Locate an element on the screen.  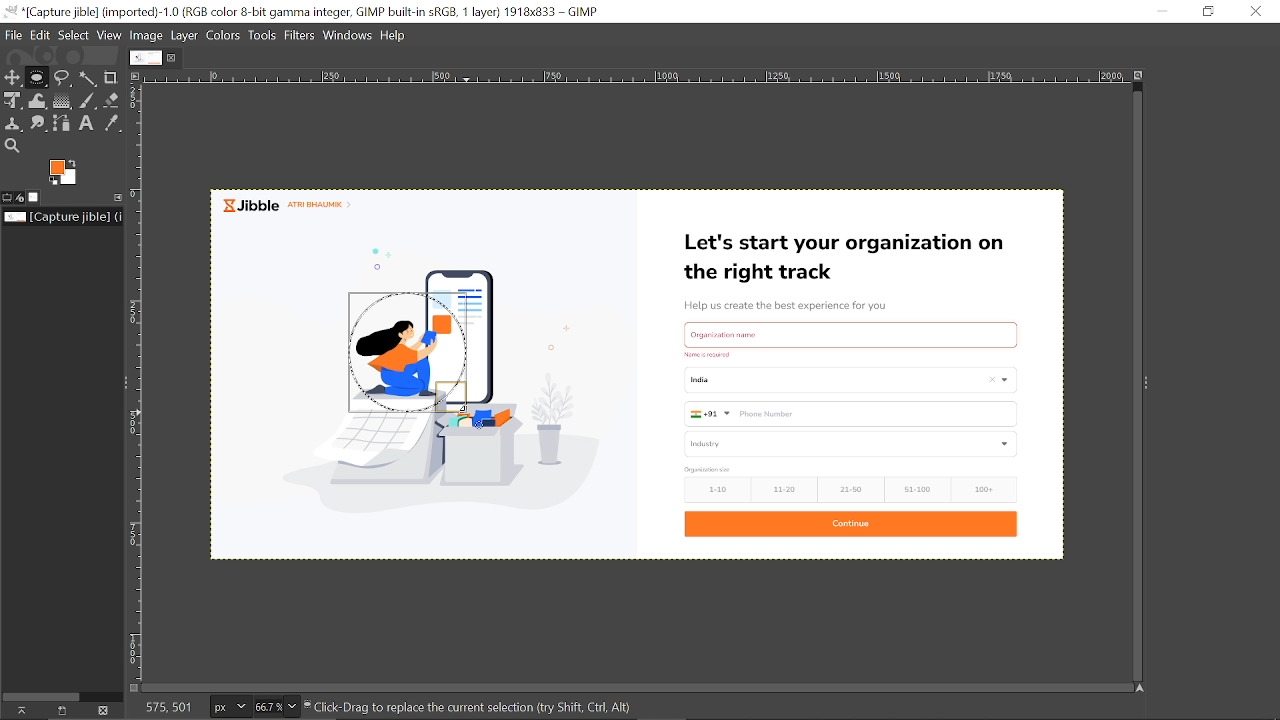
Current Image is located at coordinates (145, 58).